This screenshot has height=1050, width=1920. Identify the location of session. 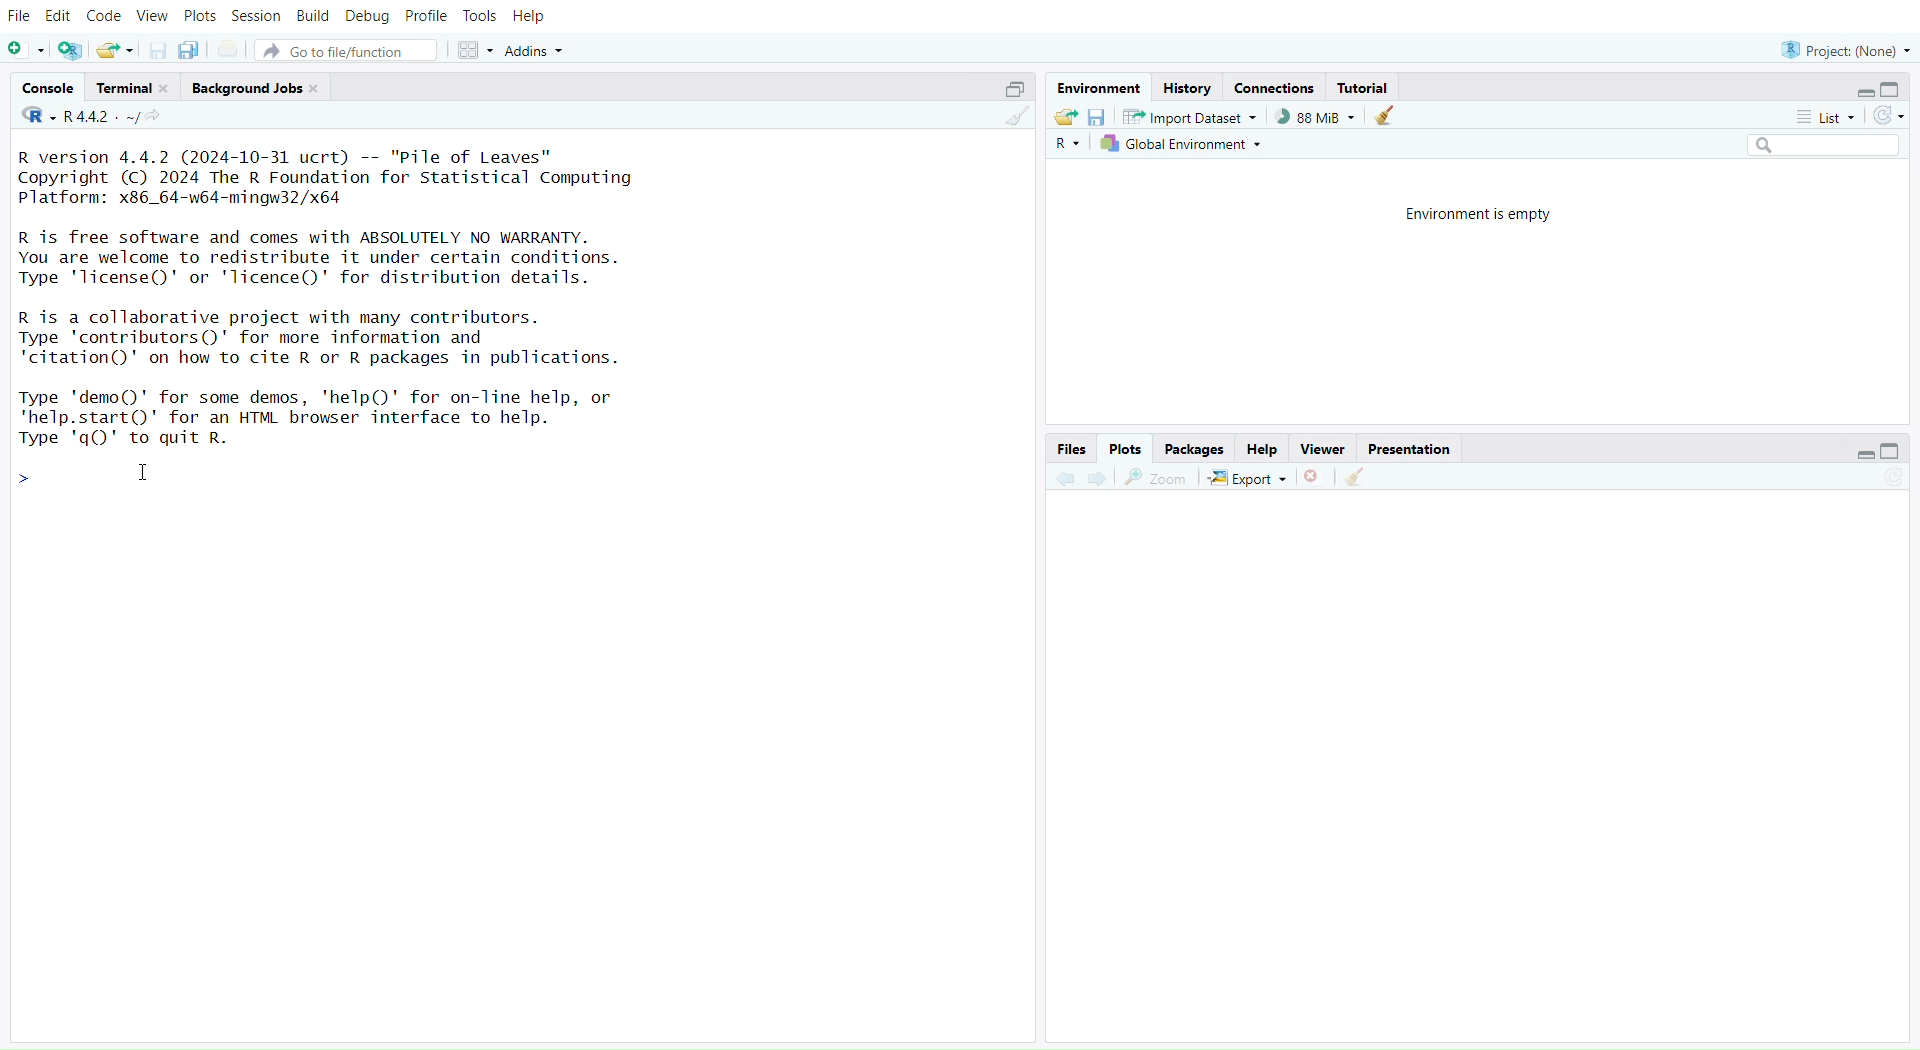
(256, 14).